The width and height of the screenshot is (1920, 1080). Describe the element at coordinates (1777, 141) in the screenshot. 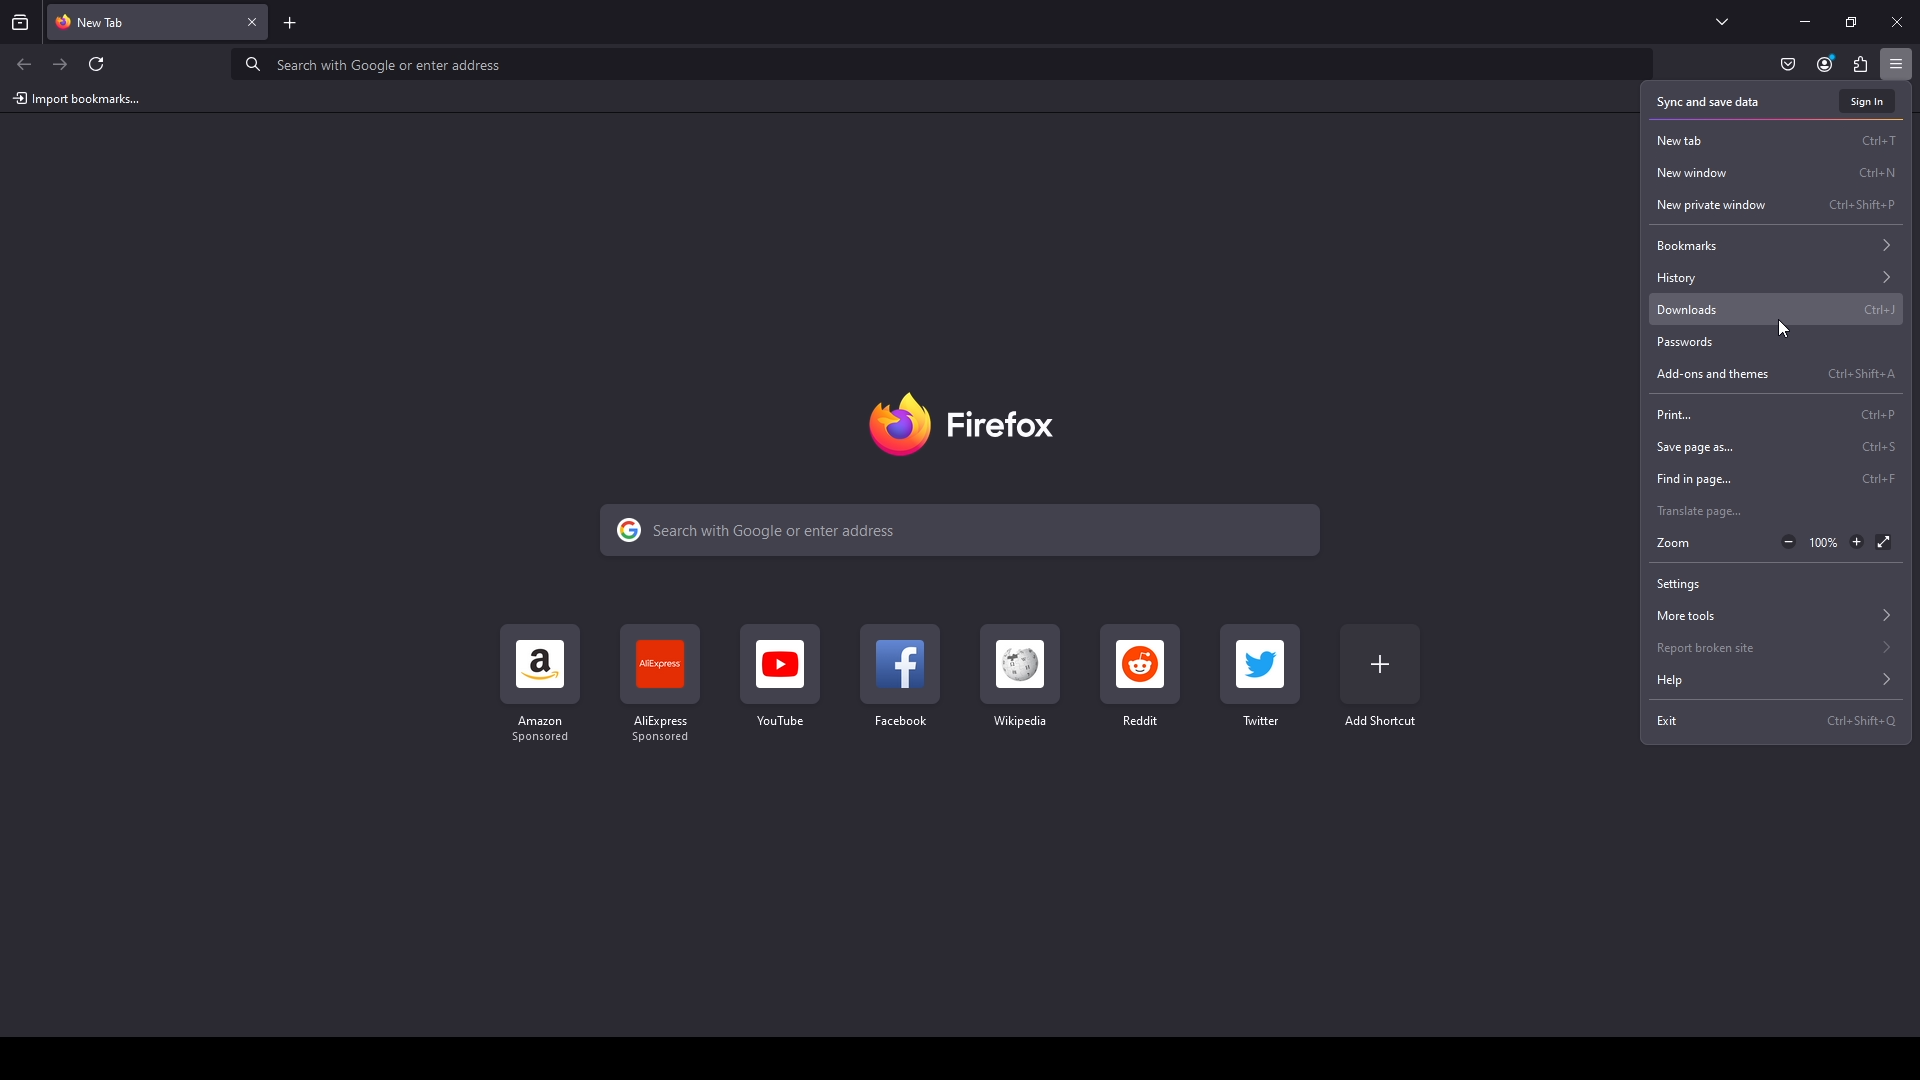

I see `New tab` at that location.